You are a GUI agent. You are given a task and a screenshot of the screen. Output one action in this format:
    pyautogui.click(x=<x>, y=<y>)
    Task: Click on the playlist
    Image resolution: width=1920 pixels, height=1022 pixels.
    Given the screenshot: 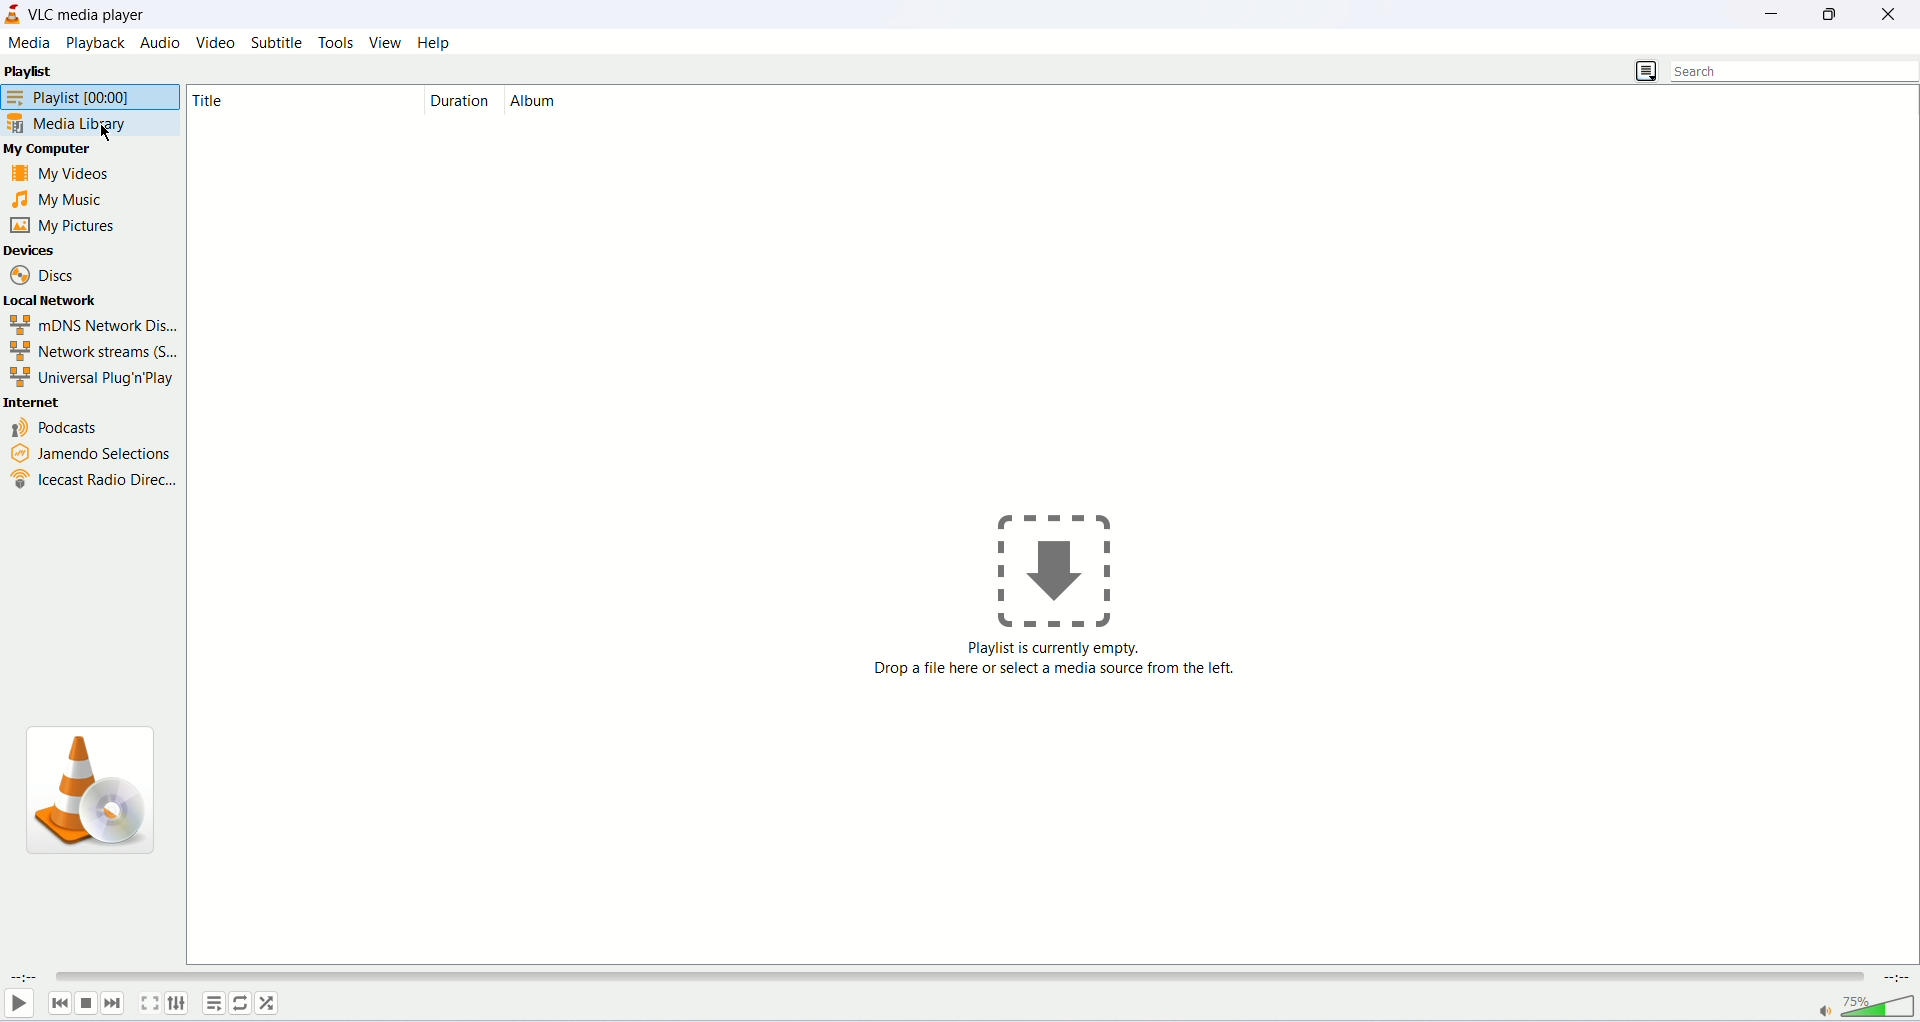 What is the action you would take?
    pyautogui.click(x=212, y=1002)
    